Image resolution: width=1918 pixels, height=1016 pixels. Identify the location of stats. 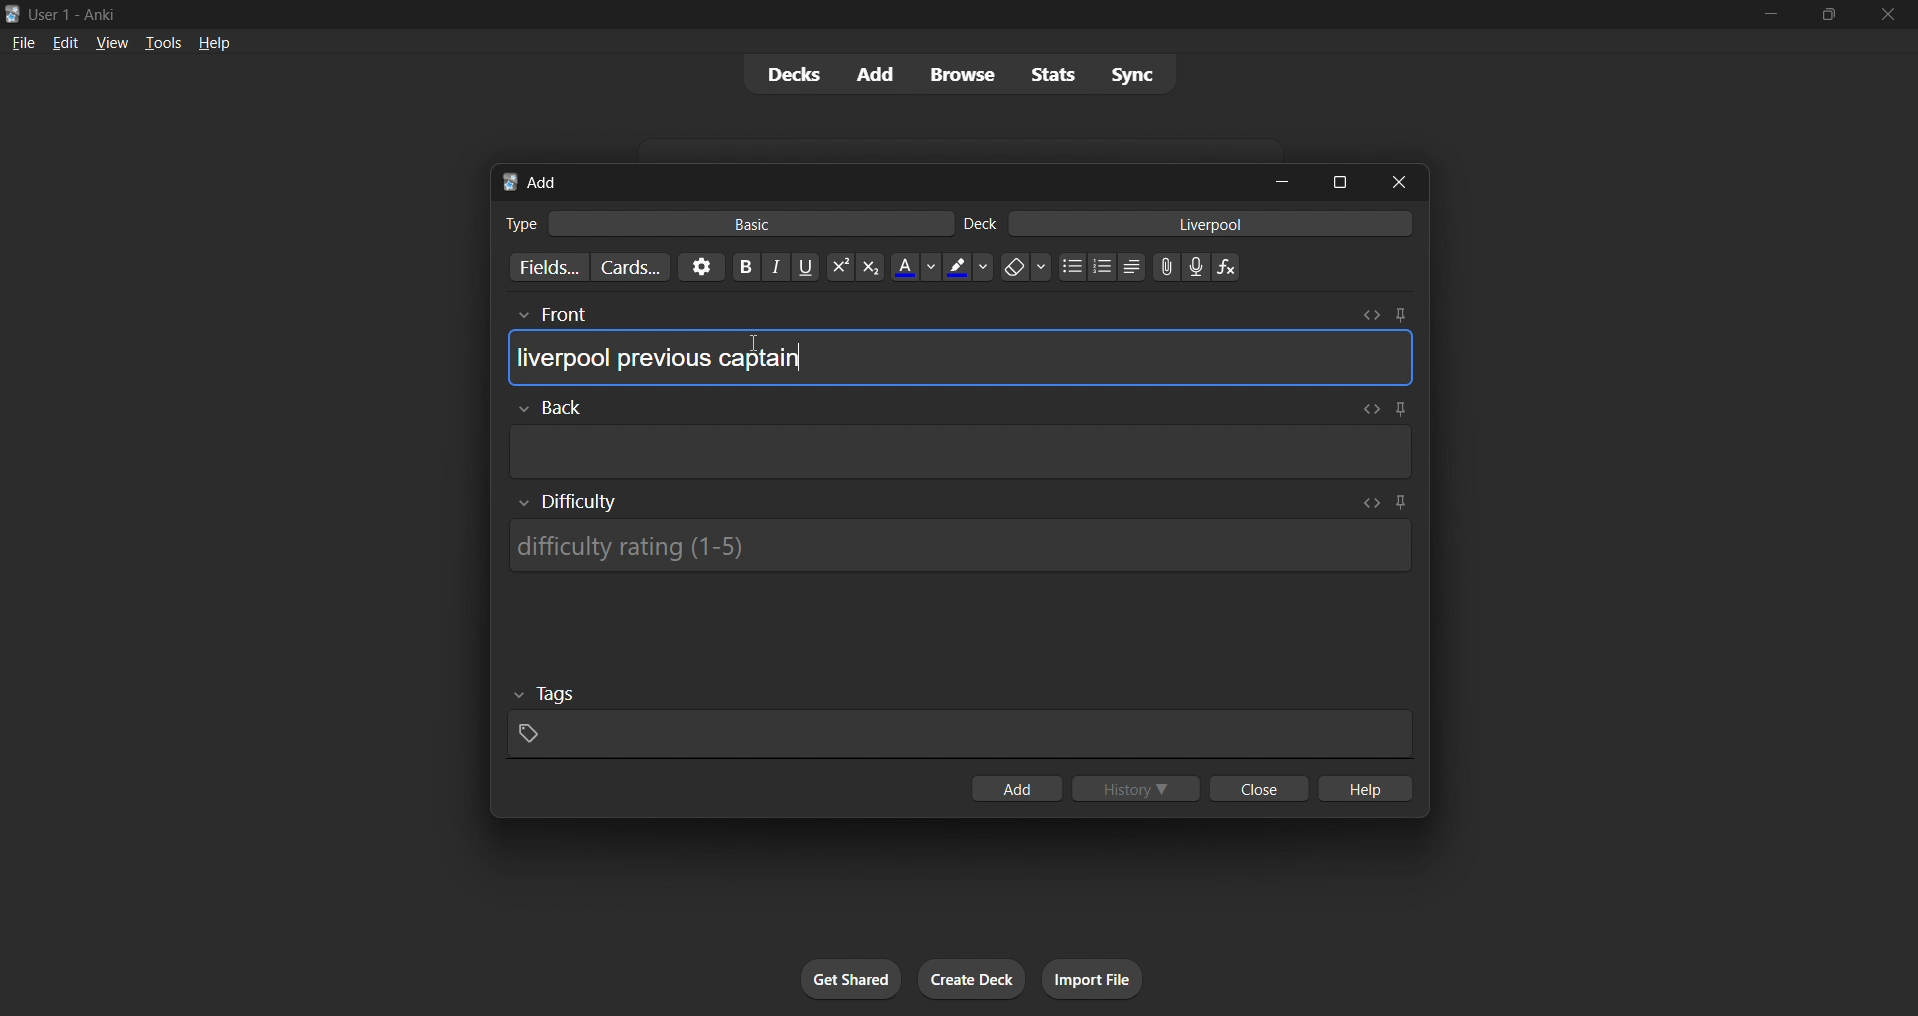
(1057, 74).